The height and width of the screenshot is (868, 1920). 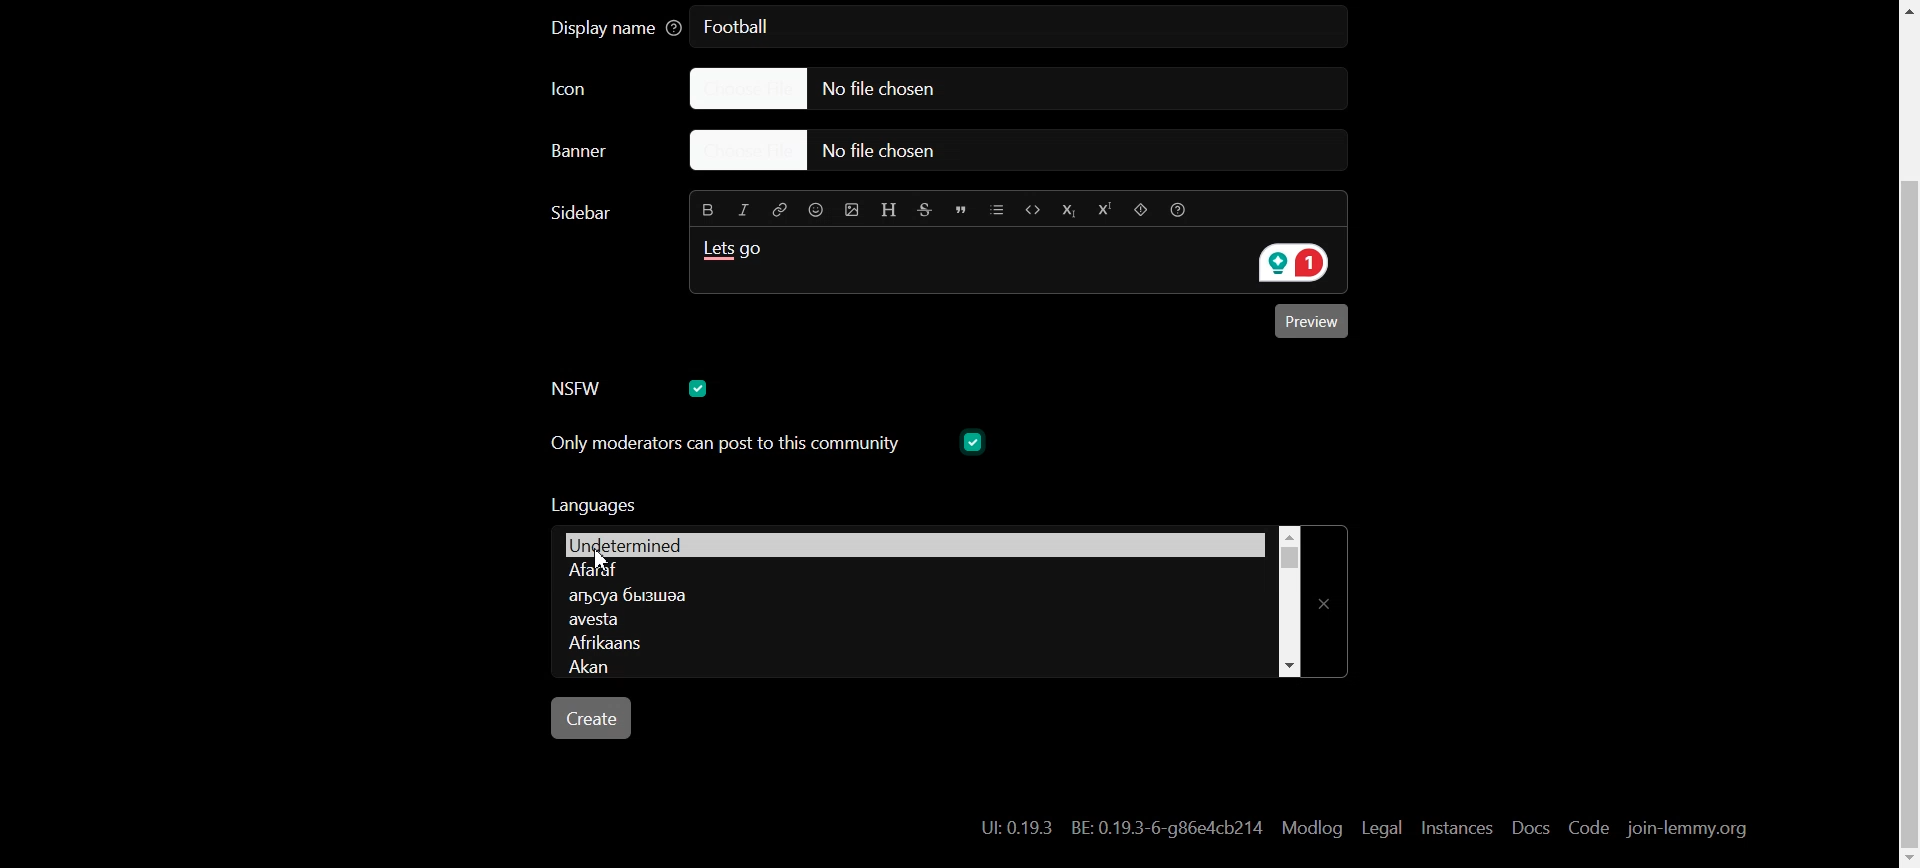 What do you see at coordinates (1023, 152) in the screenshot?
I see `Choose file` at bounding box center [1023, 152].